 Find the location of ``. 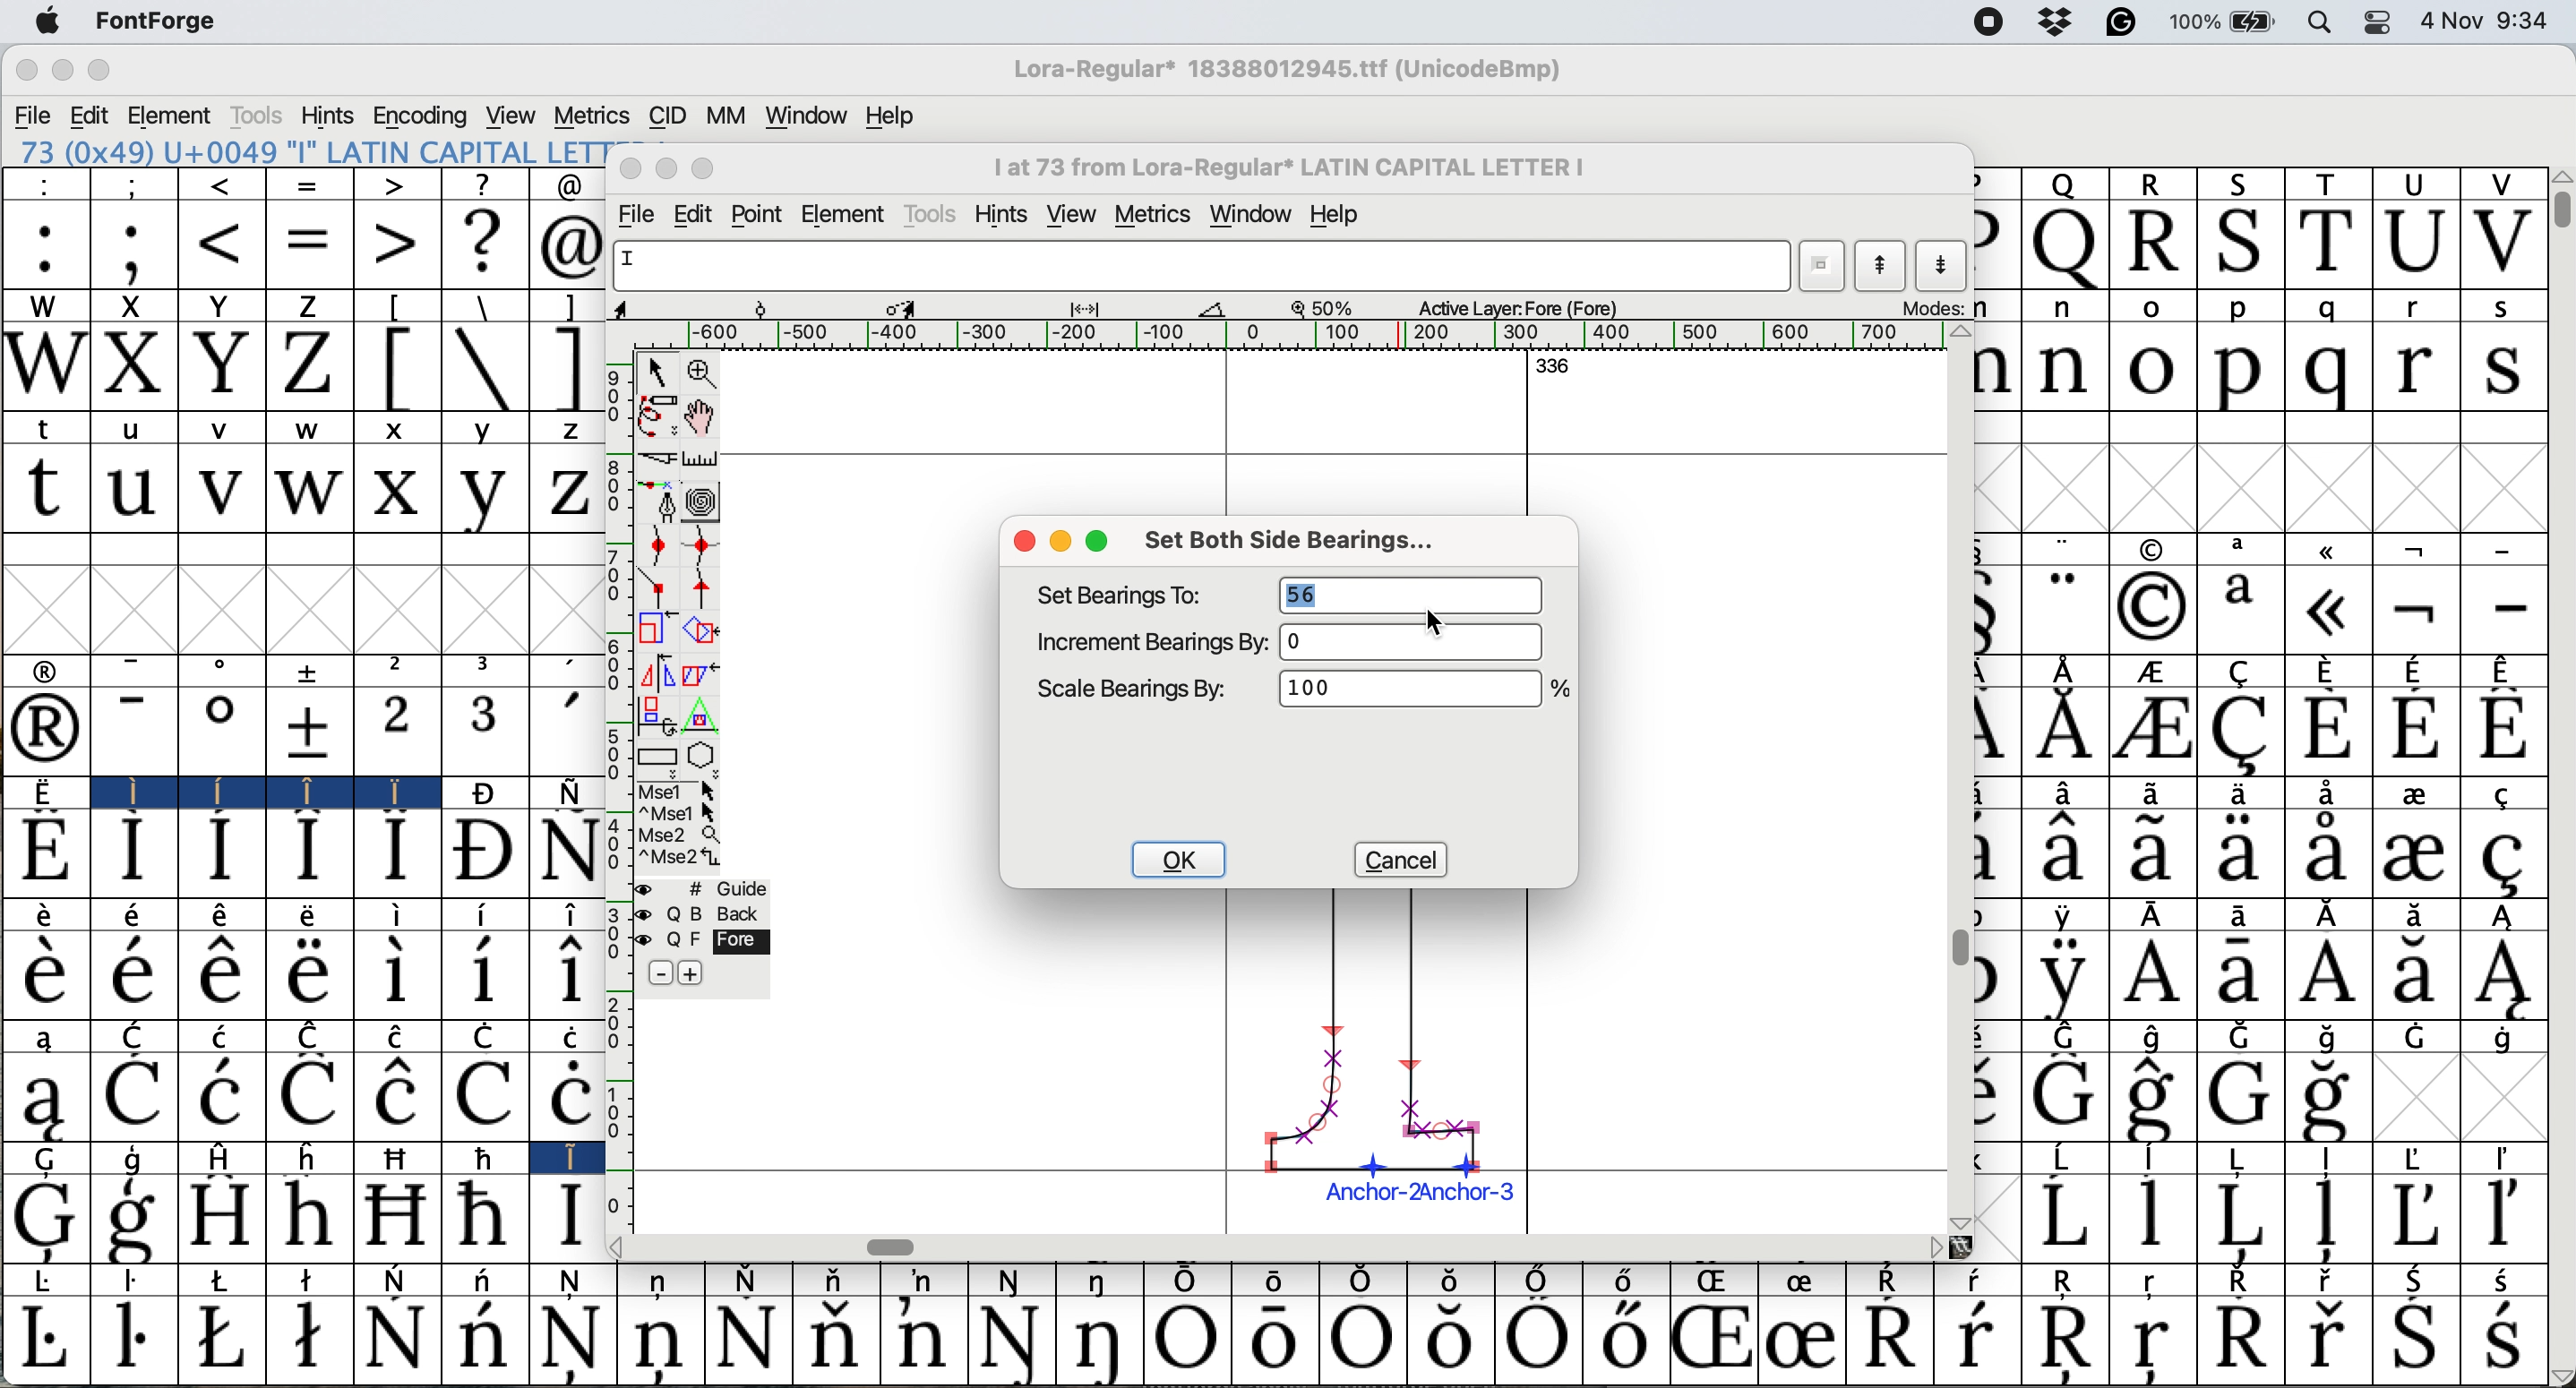

 is located at coordinates (2560, 175).